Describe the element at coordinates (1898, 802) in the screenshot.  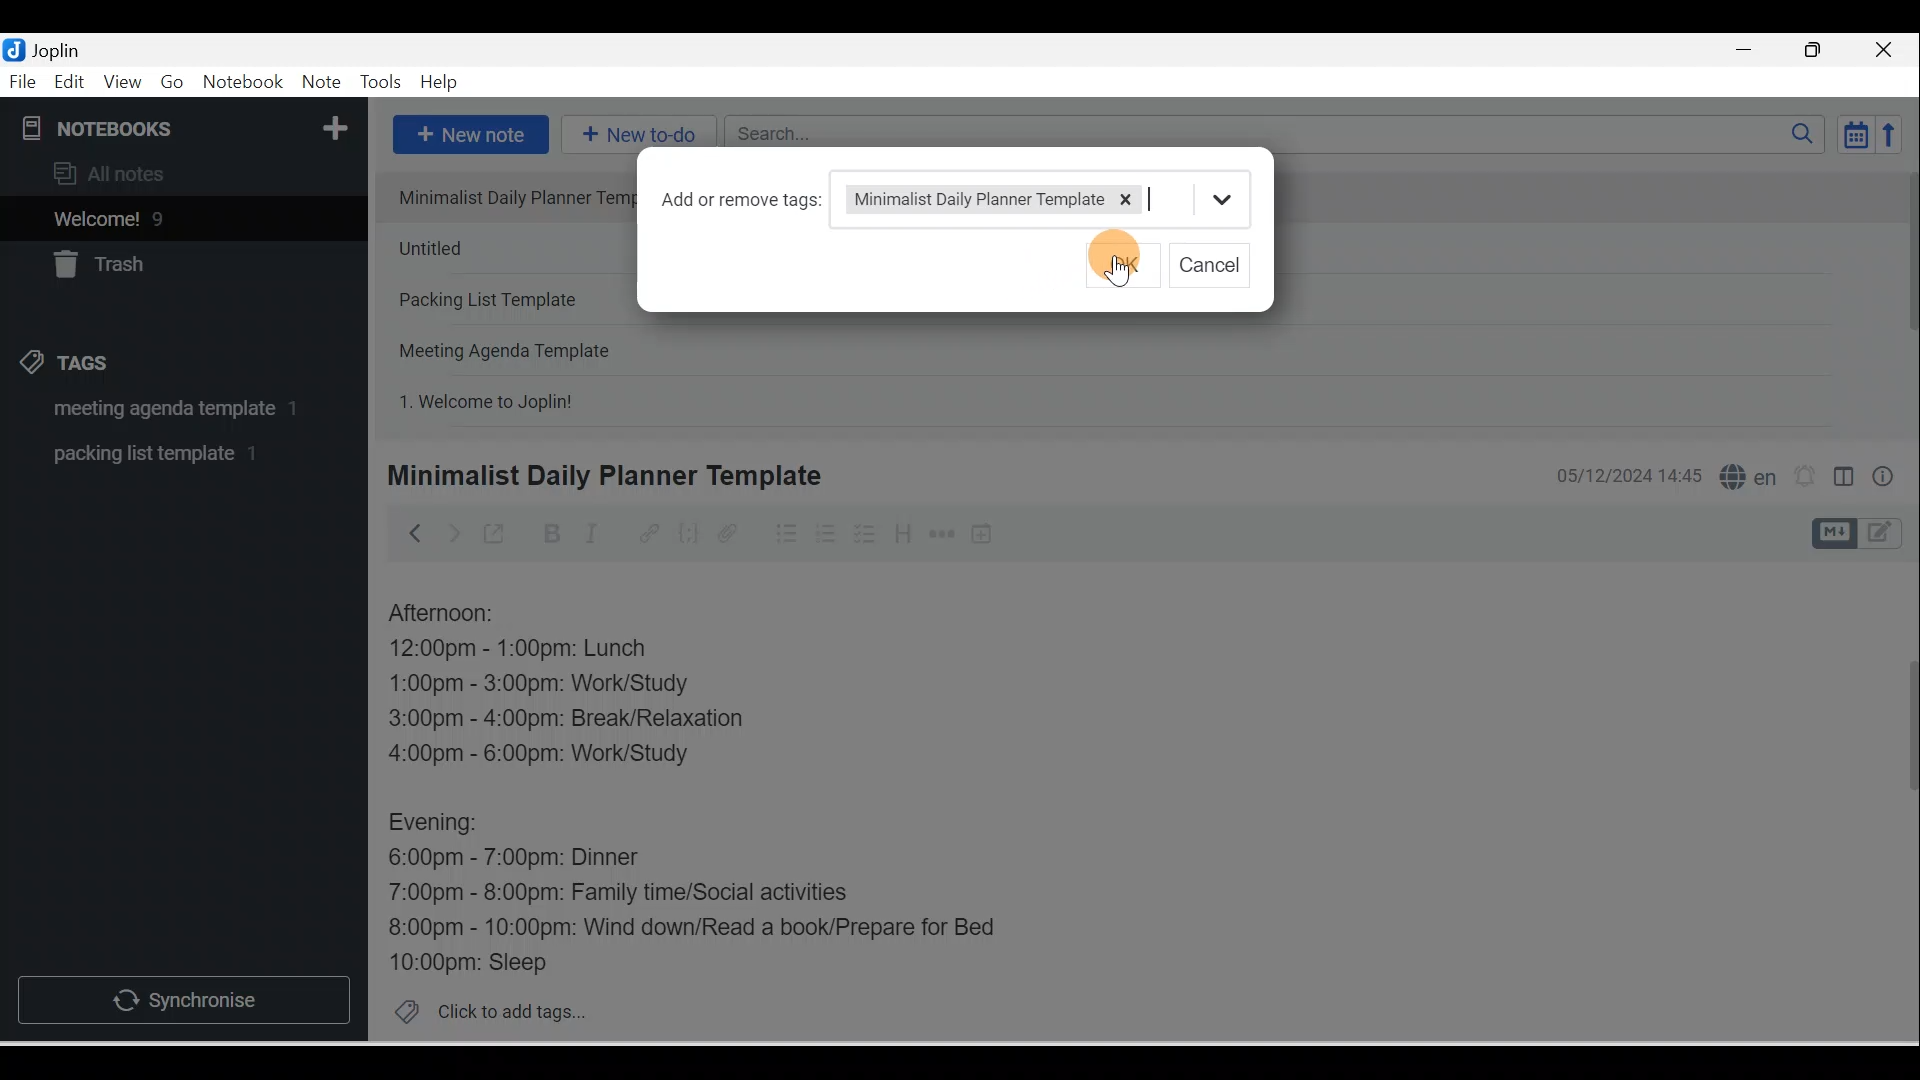
I see `Scroll bar` at that location.